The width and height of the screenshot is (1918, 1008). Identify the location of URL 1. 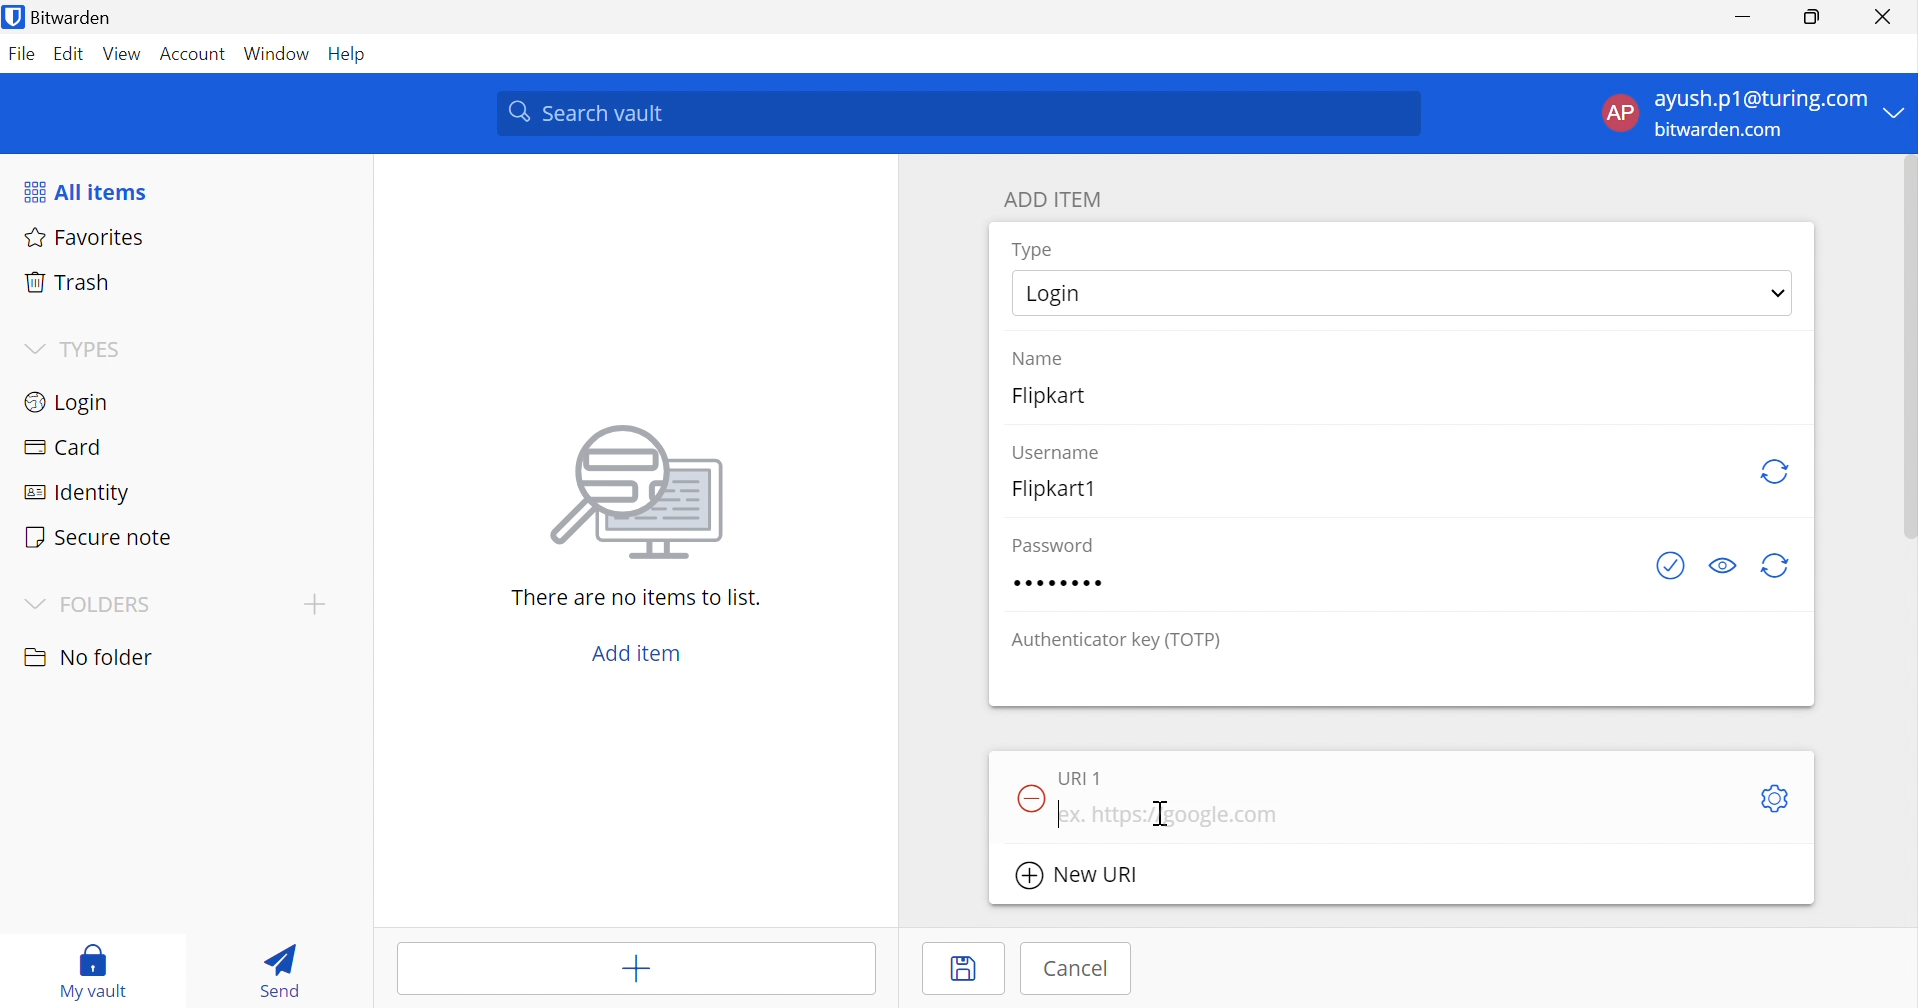
(1080, 777).